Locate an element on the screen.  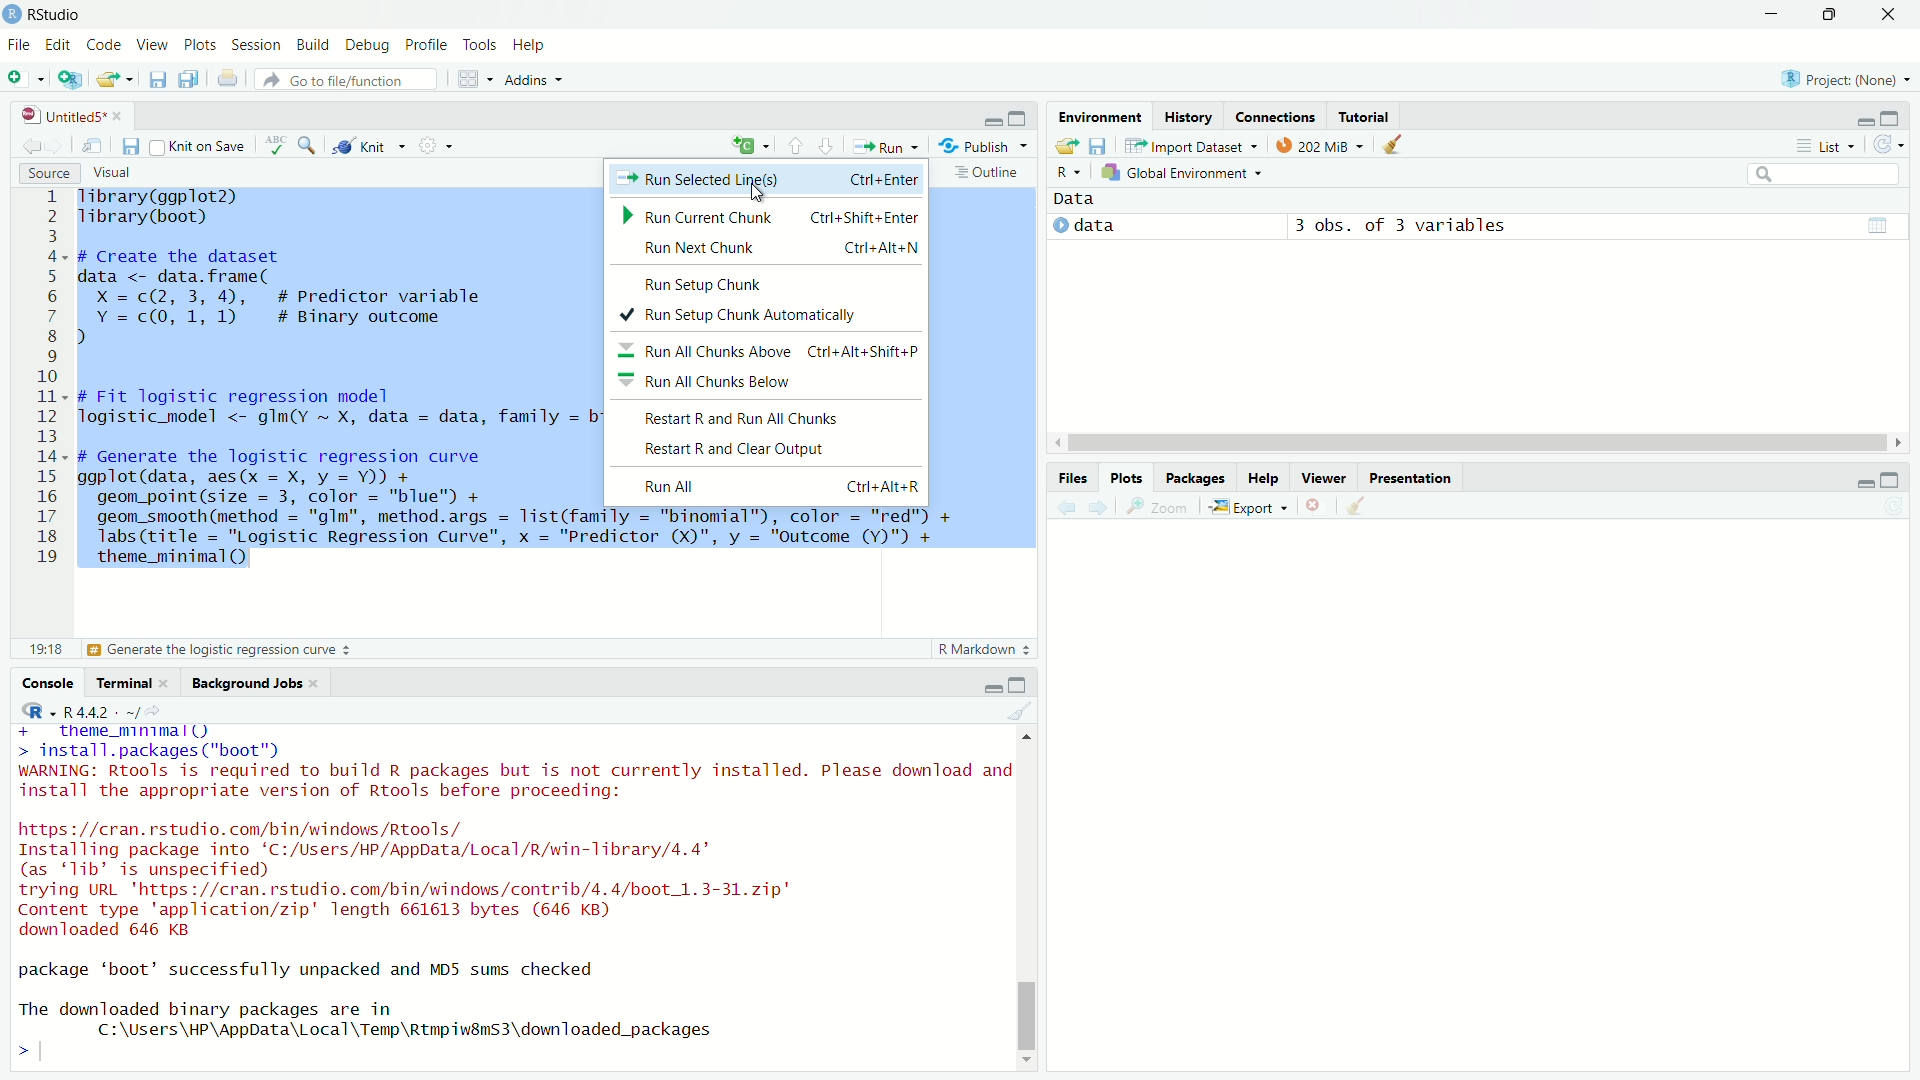
Run is located at coordinates (886, 145).